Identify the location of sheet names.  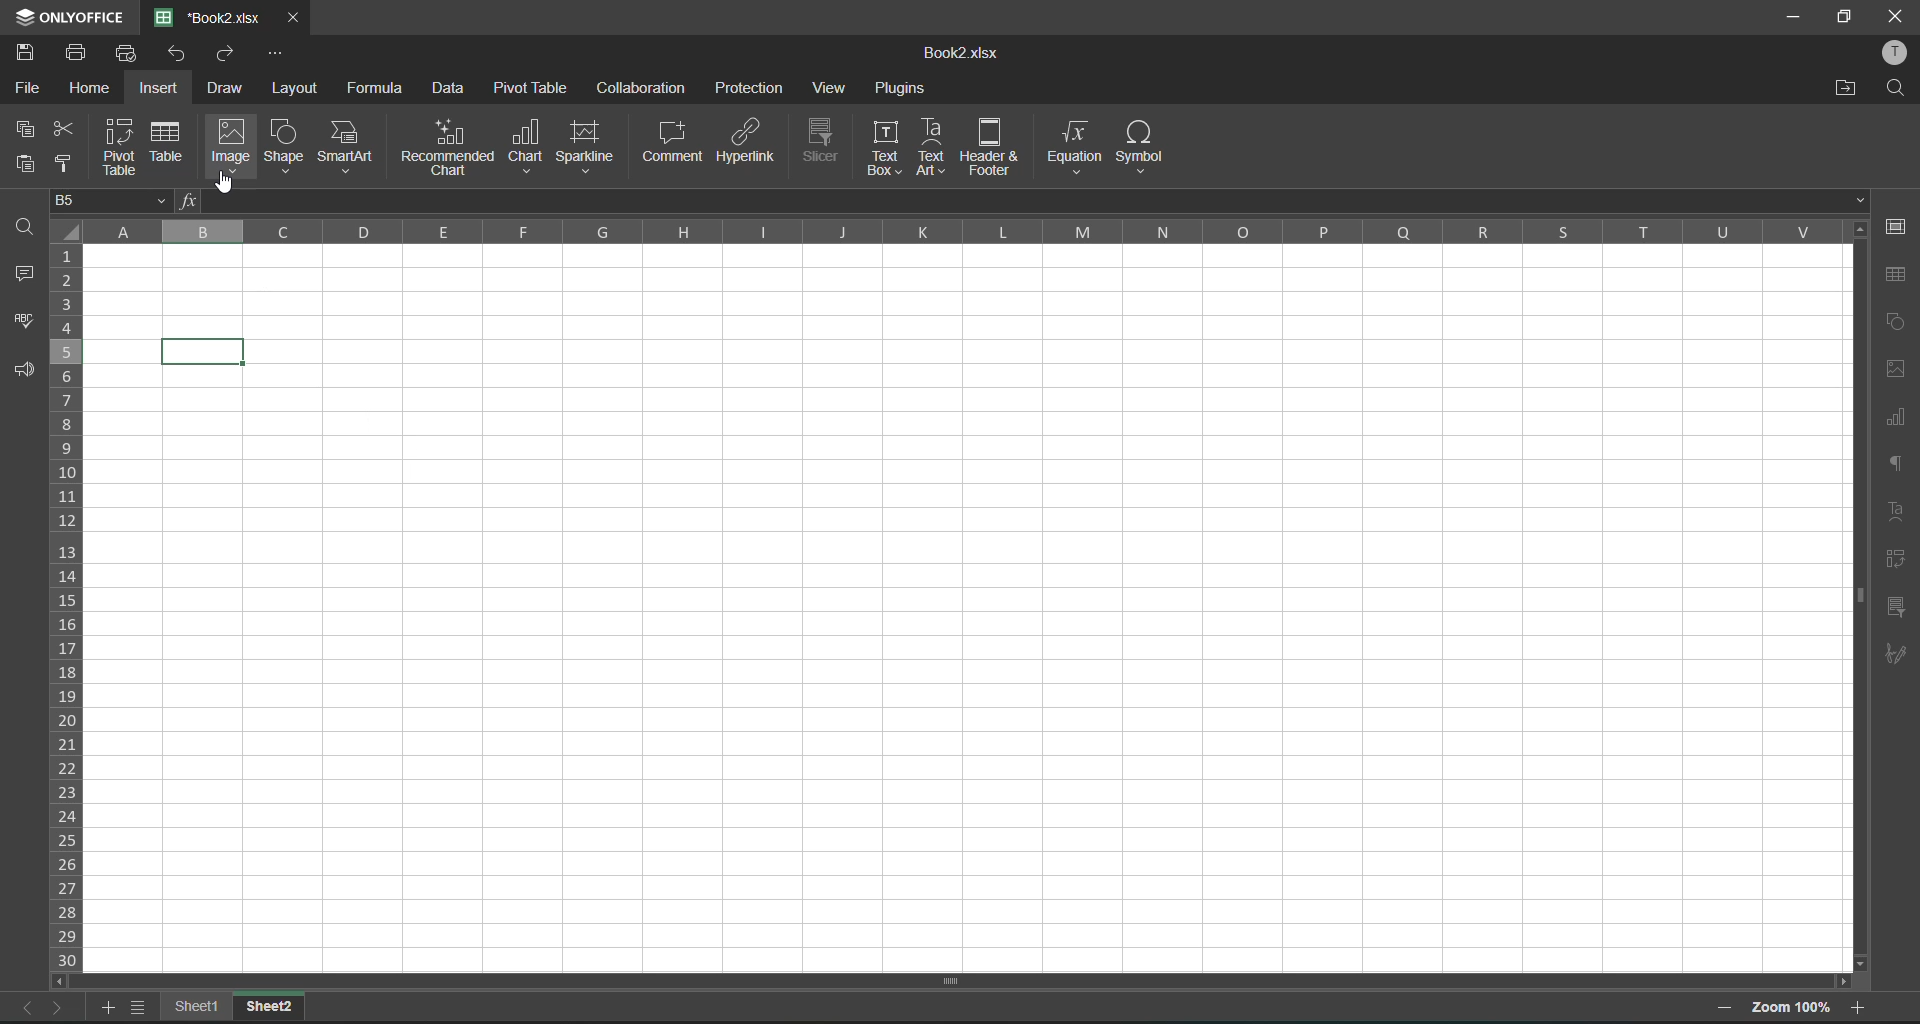
(203, 1005).